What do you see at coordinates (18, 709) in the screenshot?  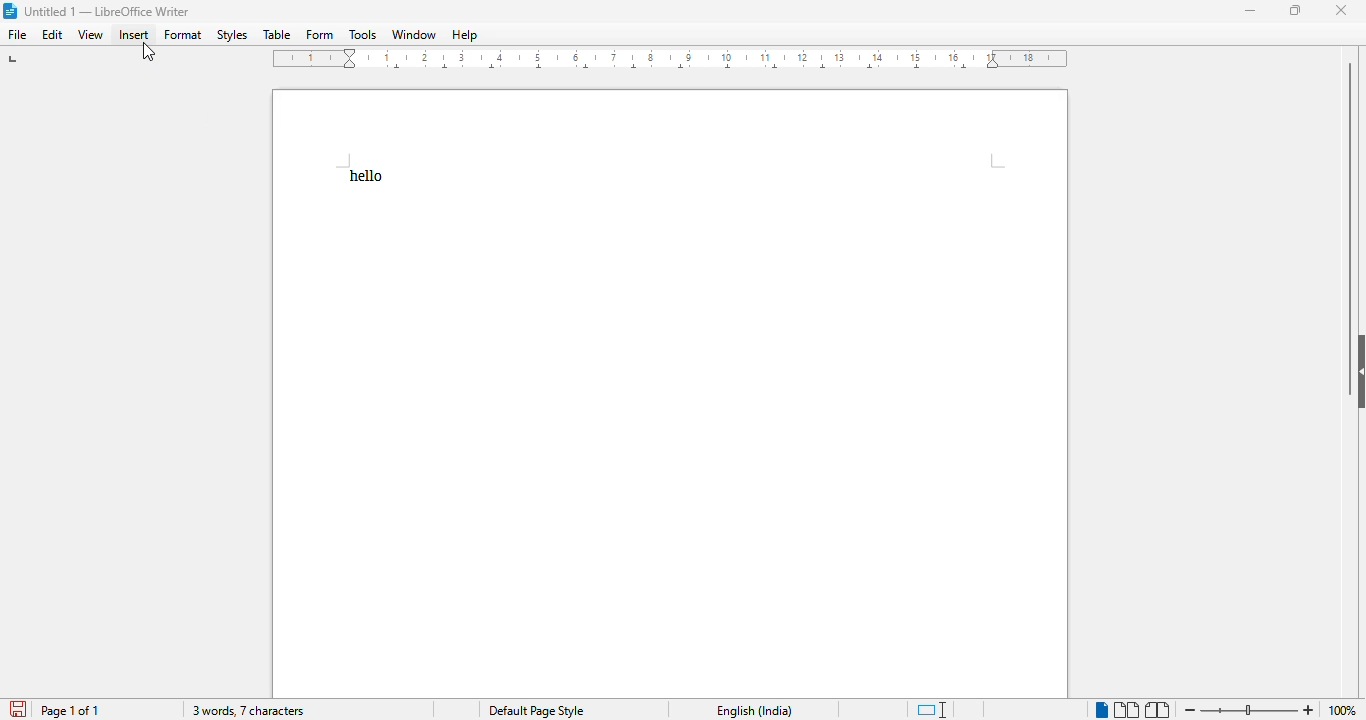 I see `click to save document` at bounding box center [18, 709].